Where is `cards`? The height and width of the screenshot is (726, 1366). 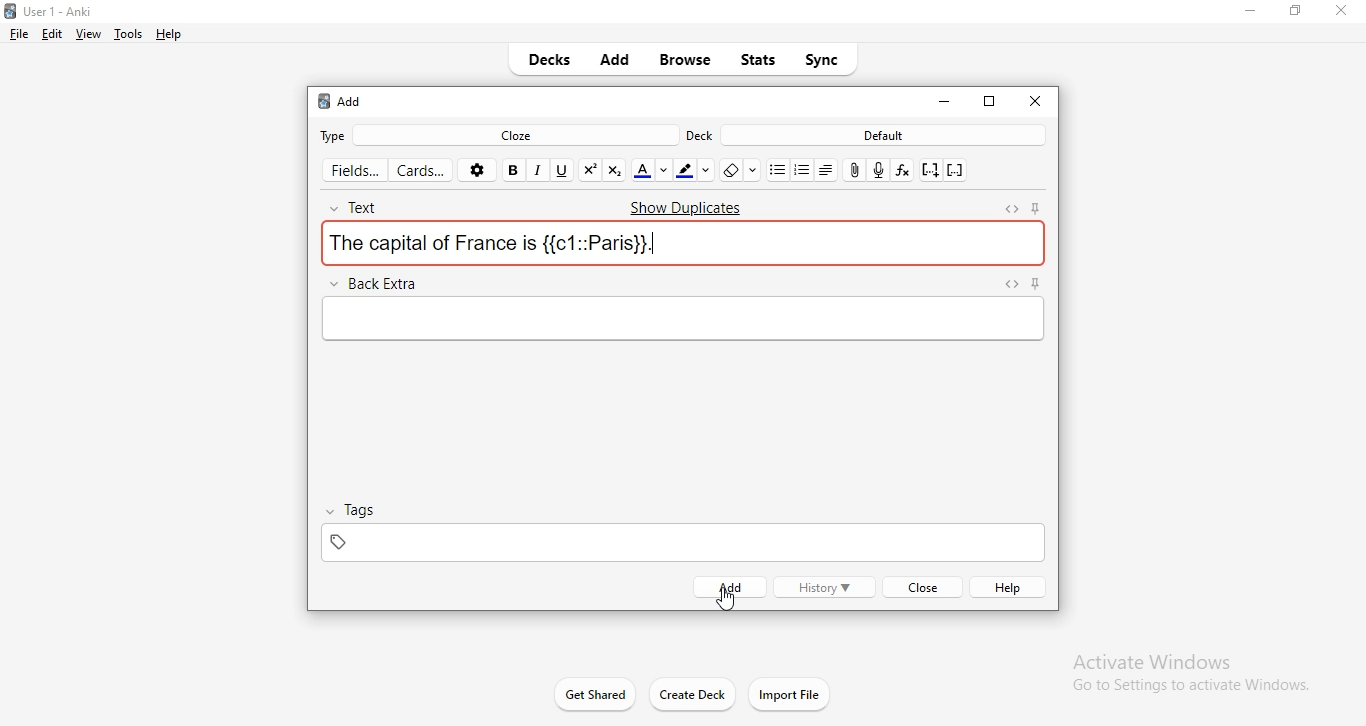 cards is located at coordinates (424, 171).